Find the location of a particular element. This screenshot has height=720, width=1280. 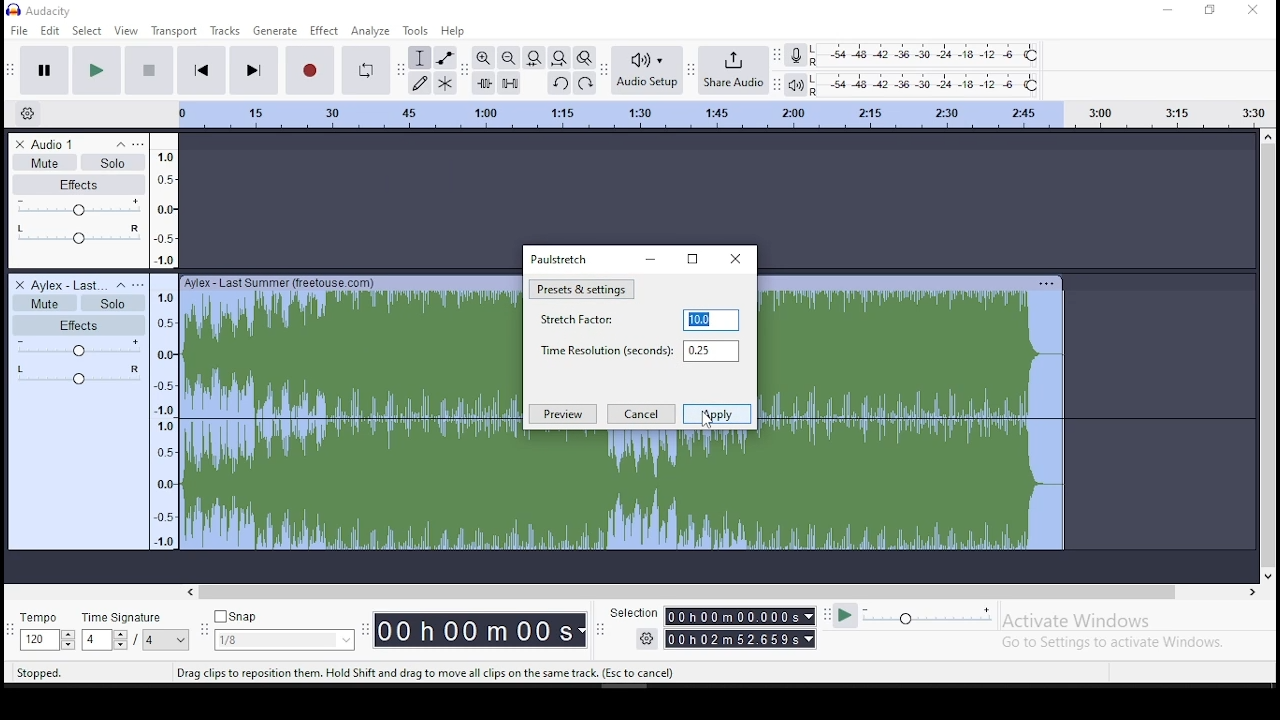

close window is located at coordinates (1255, 10).